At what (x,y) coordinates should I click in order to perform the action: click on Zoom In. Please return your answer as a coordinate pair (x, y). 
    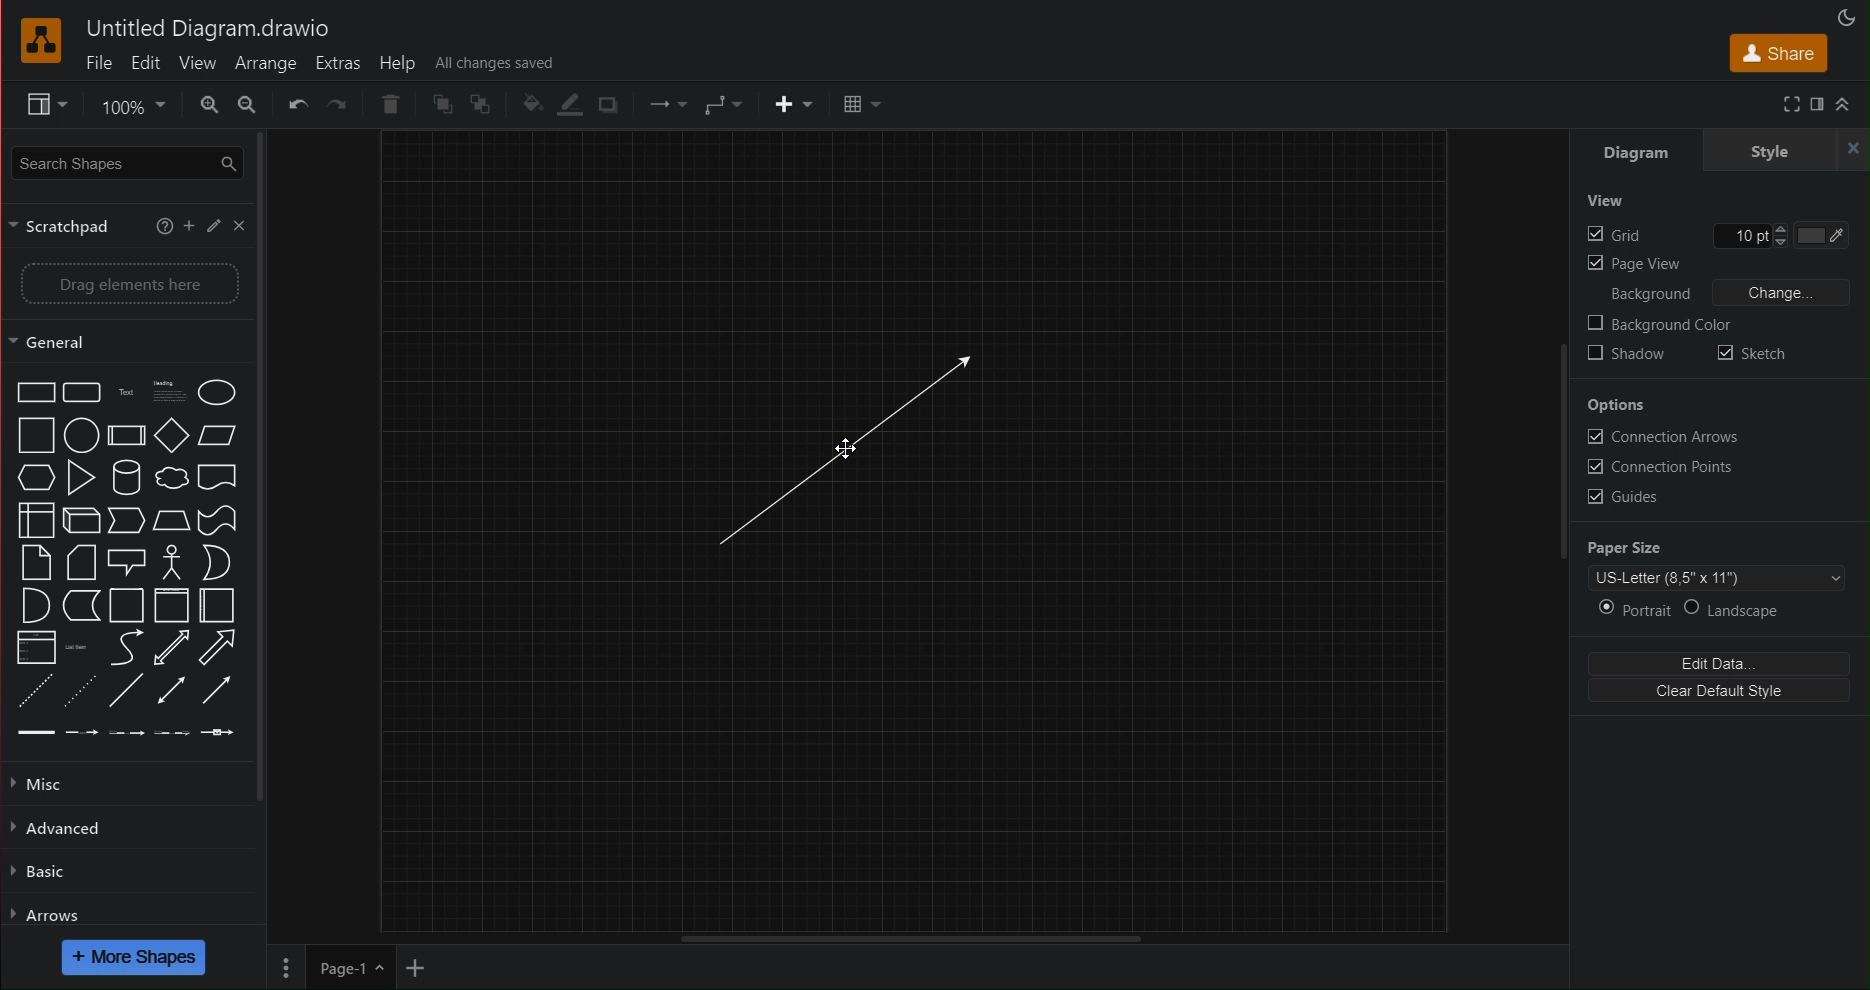
    Looking at the image, I should click on (208, 104).